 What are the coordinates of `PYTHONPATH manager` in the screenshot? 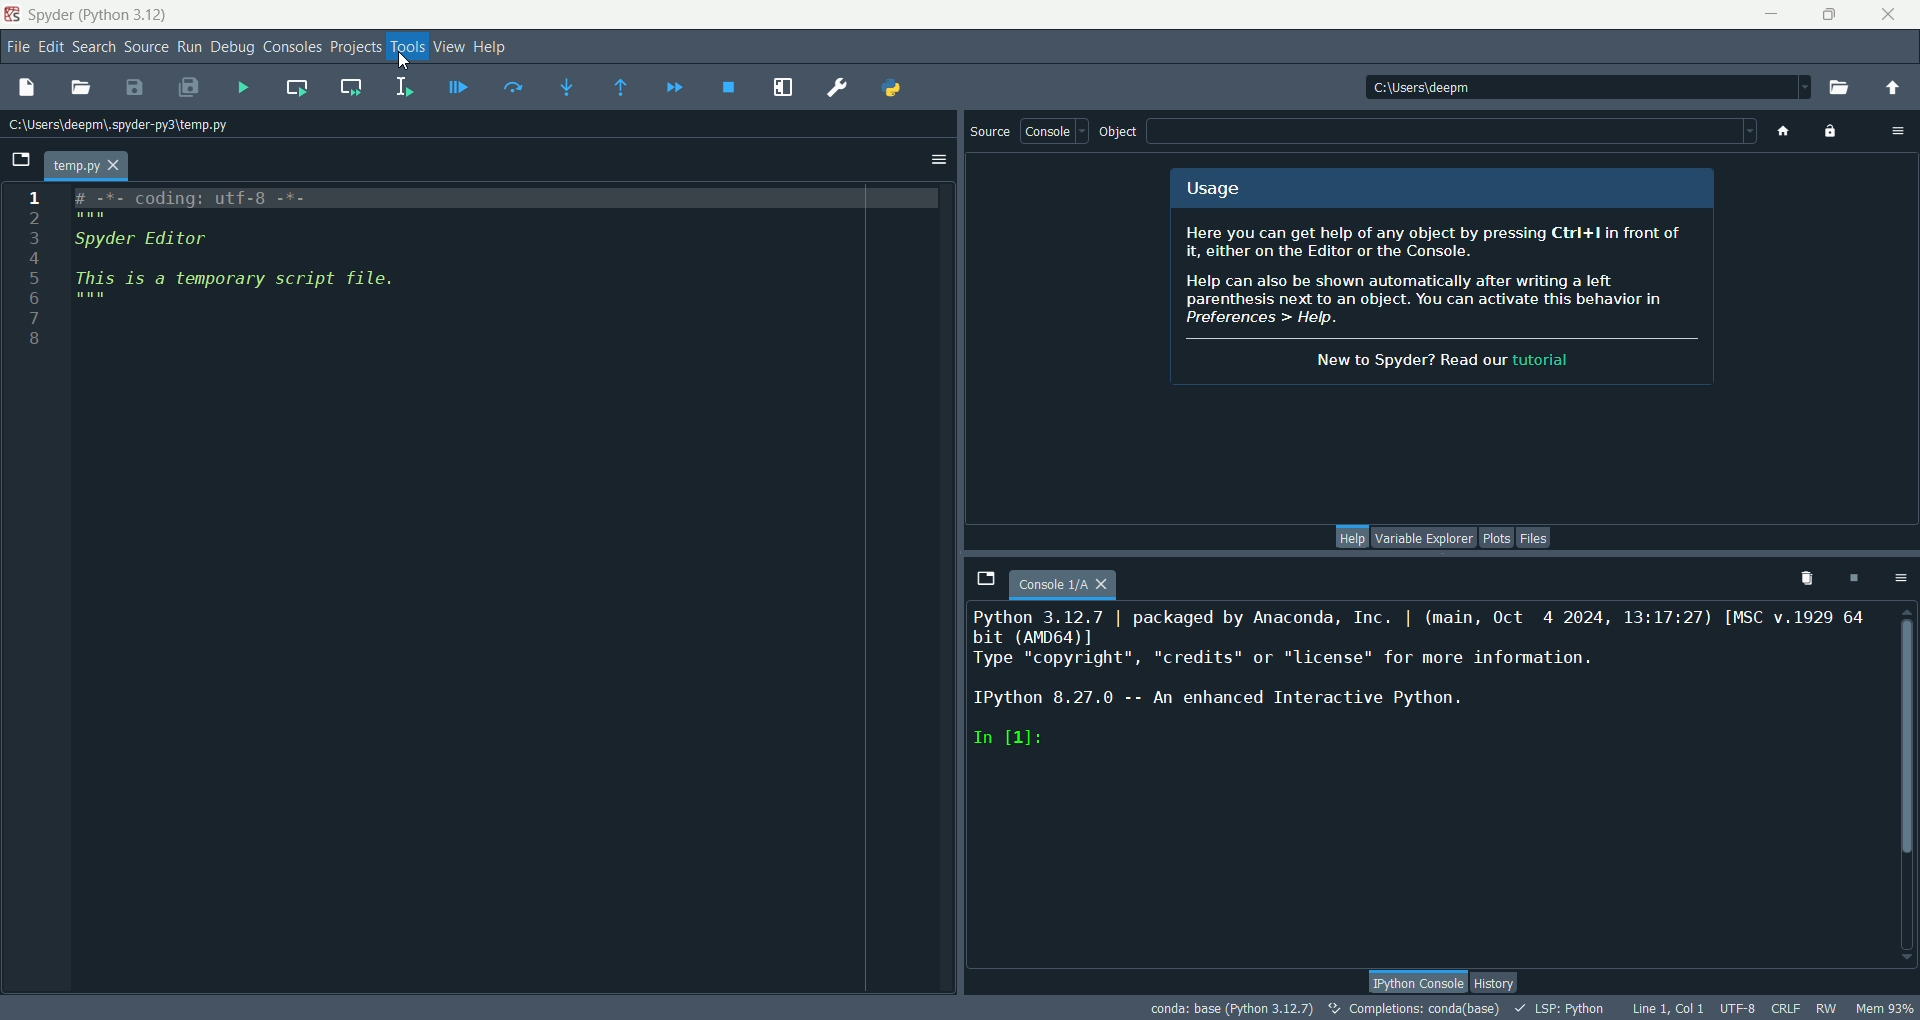 It's located at (891, 86).